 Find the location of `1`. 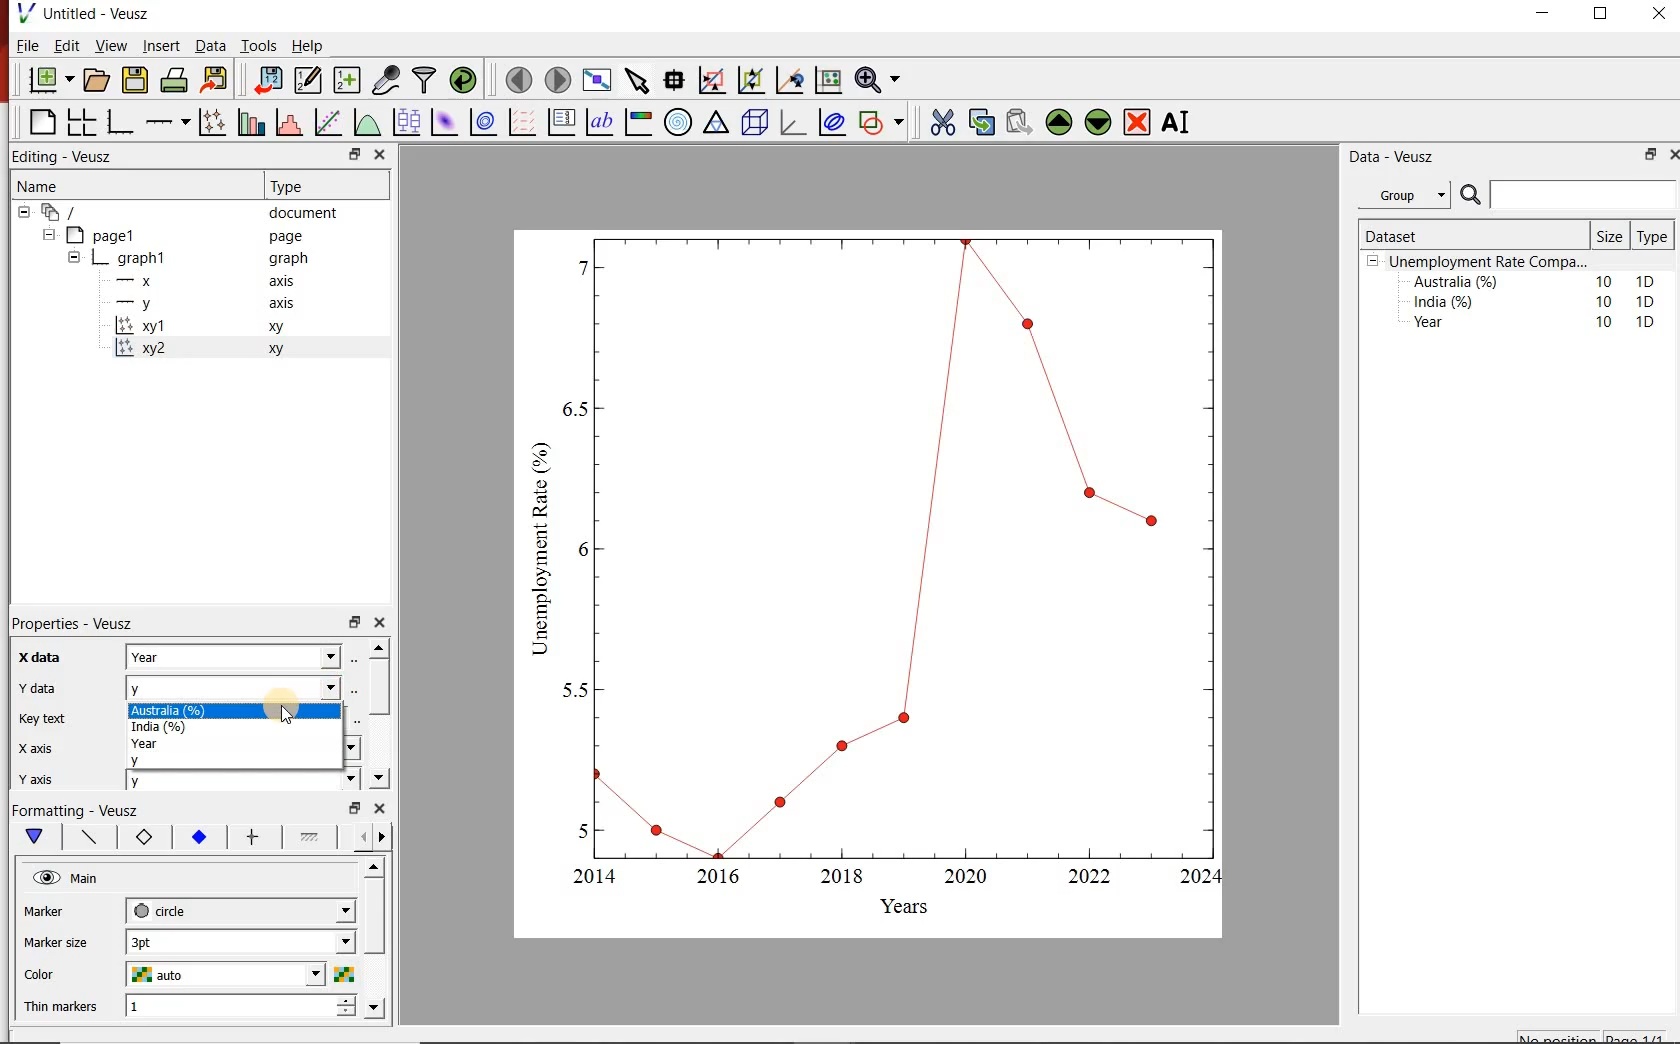

1 is located at coordinates (224, 1007).